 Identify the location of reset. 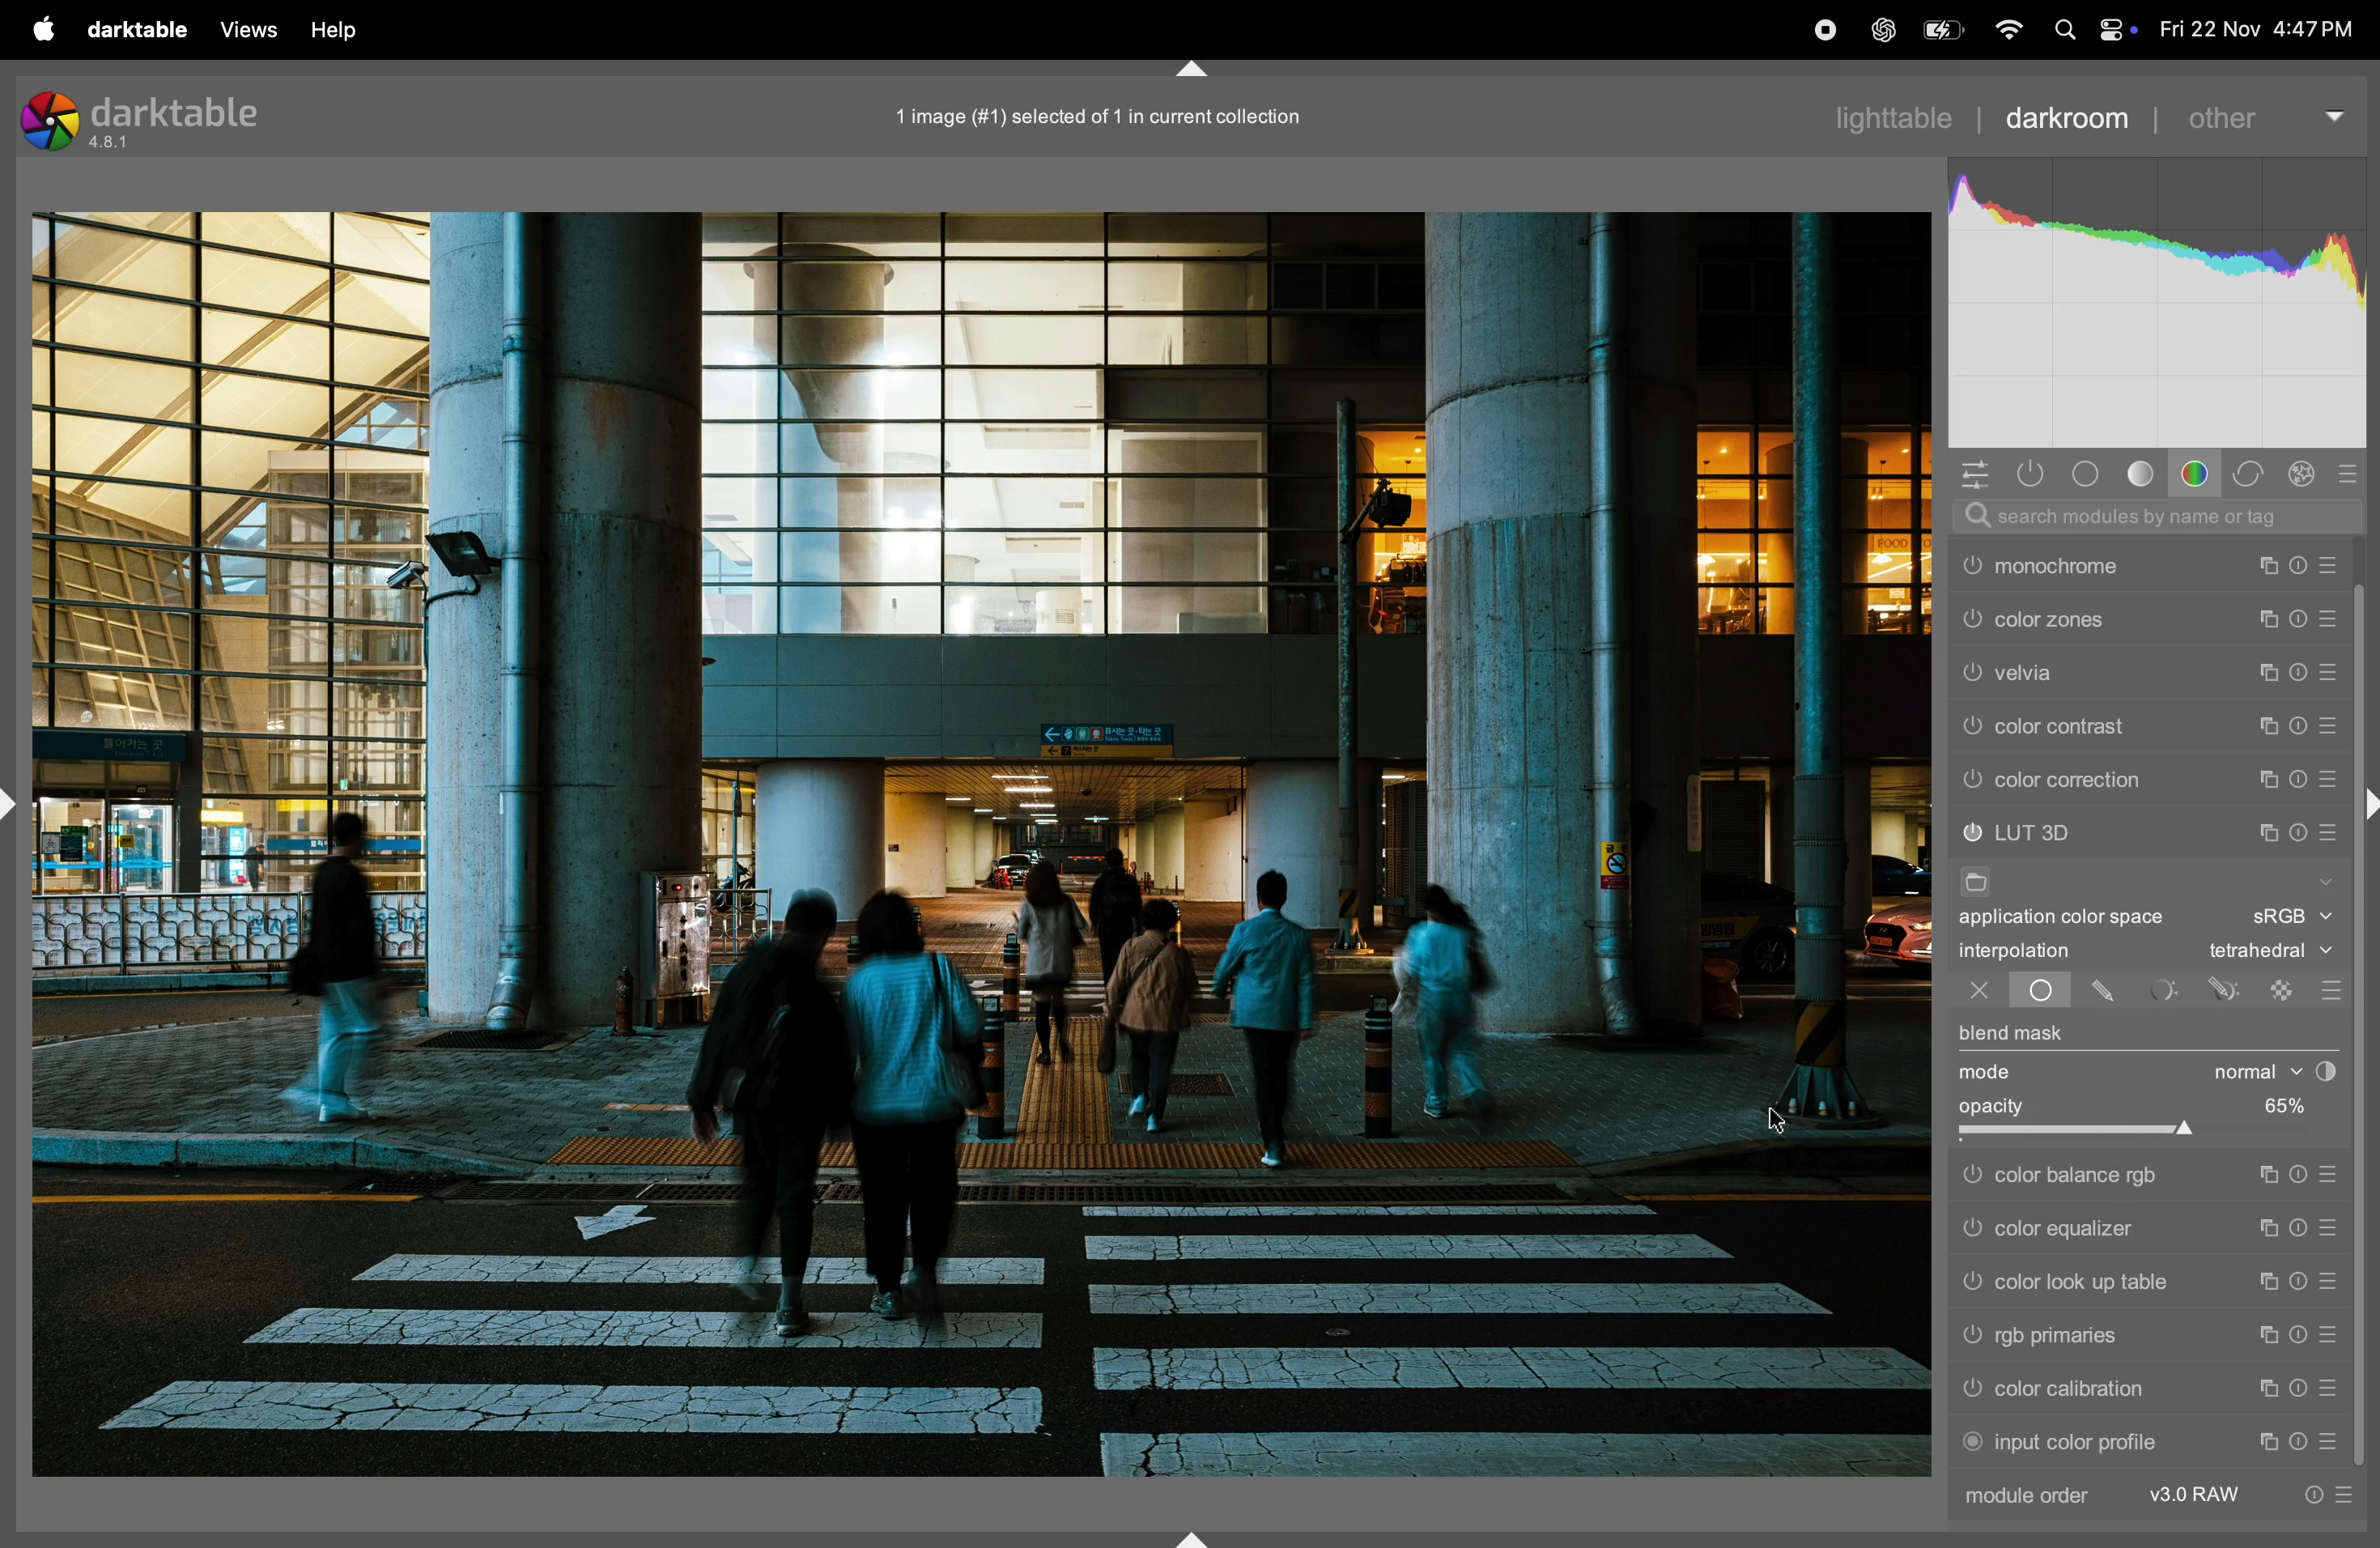
(2298, 667).